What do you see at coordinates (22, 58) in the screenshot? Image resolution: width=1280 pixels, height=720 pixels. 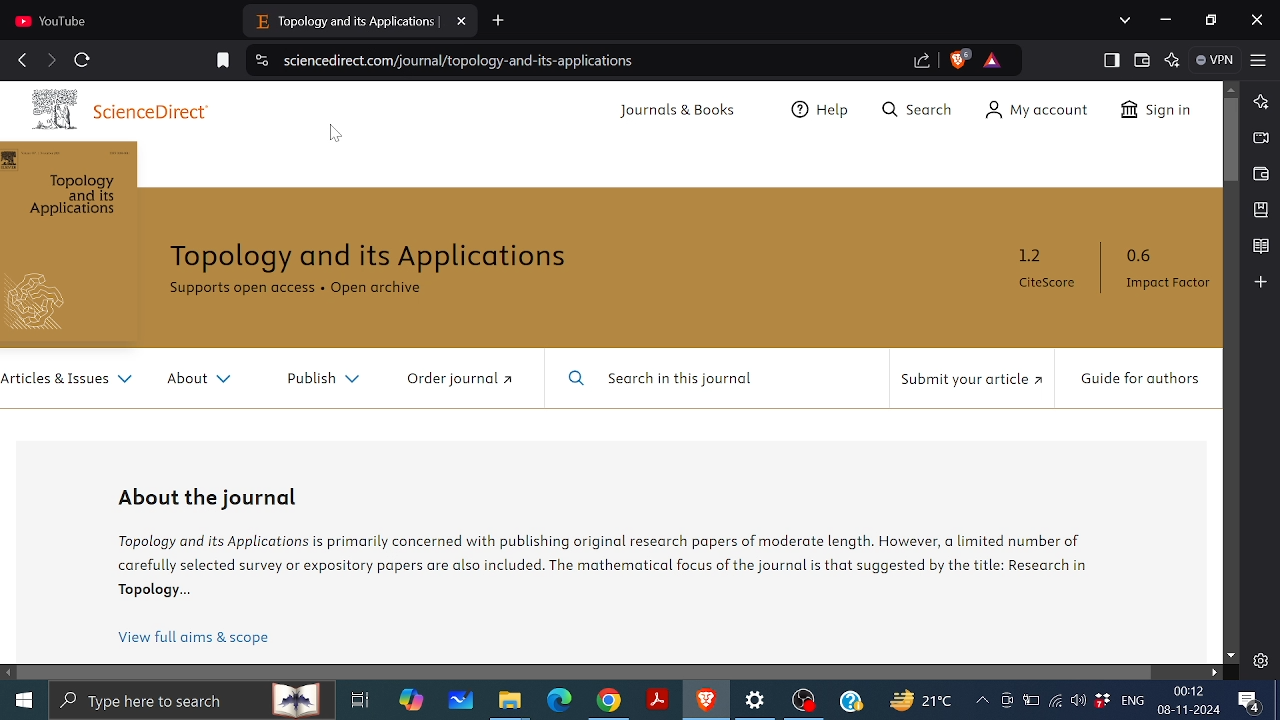 I see `go back` at bounding box center [22, 58].